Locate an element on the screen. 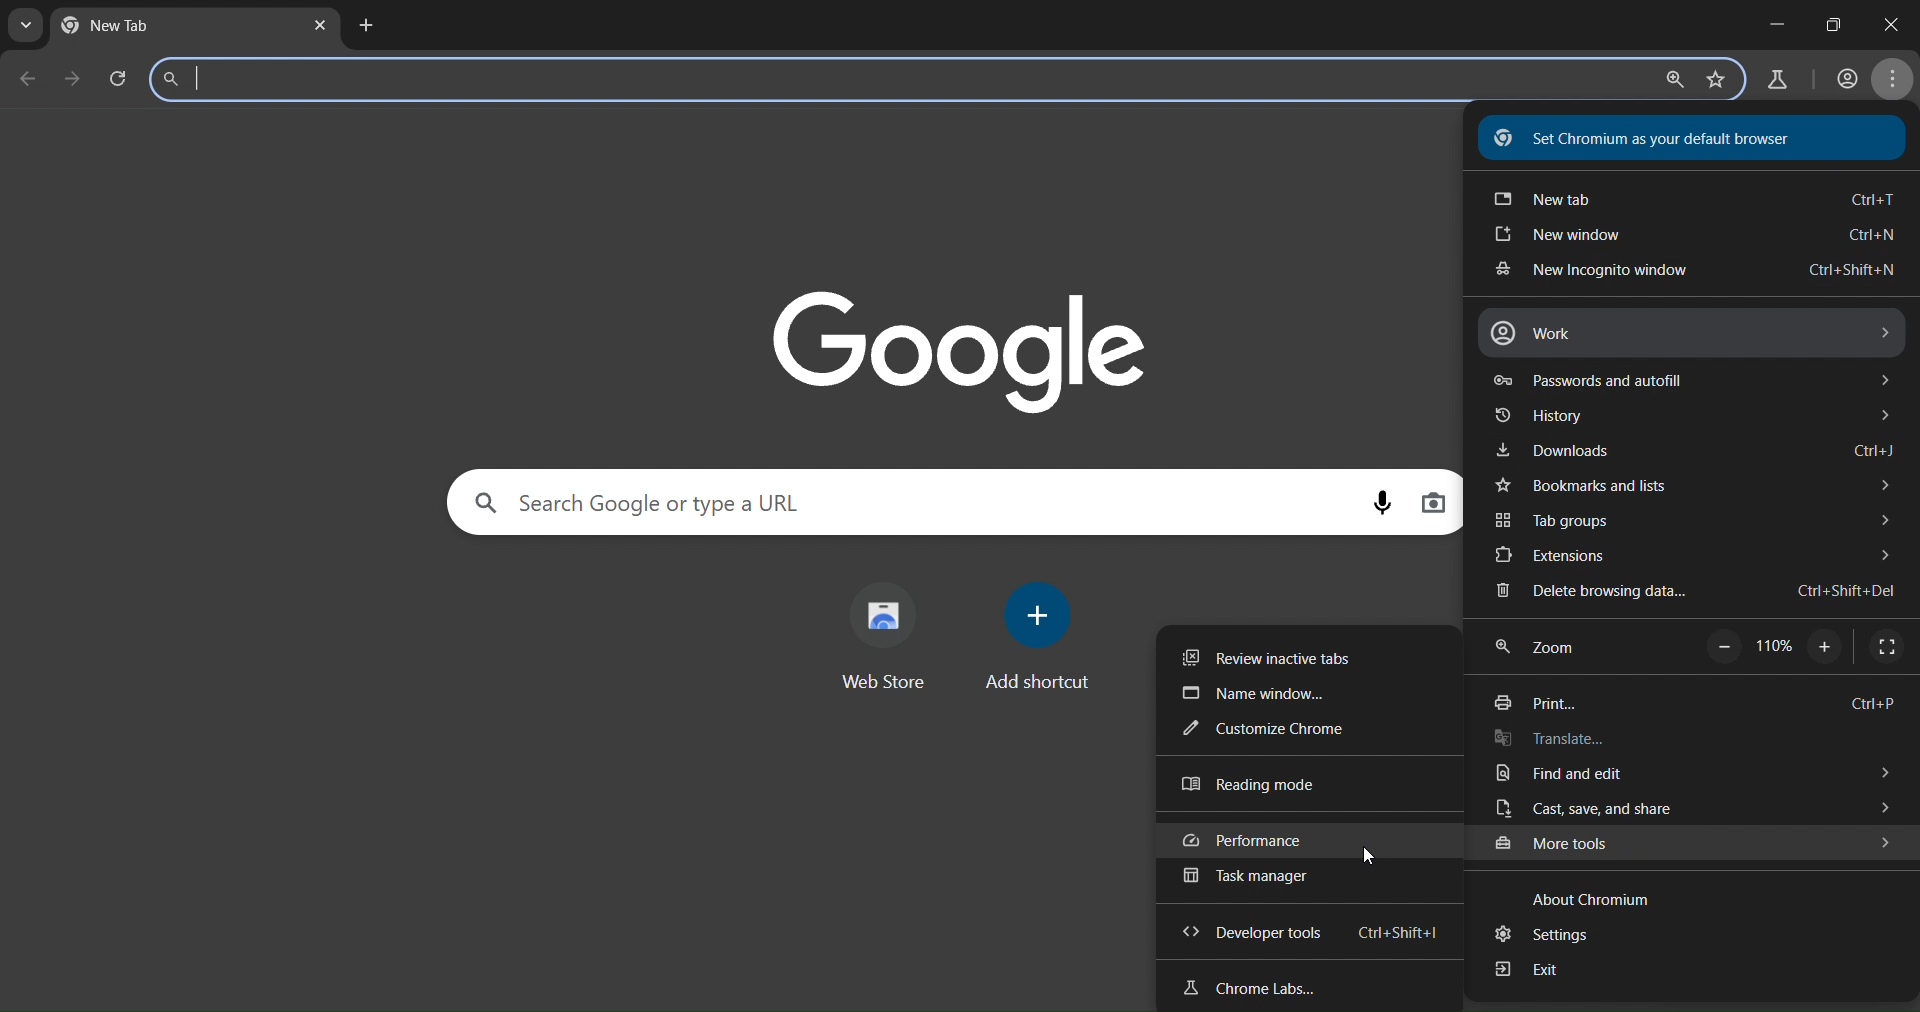  work is located at coordinates (1688, 332).